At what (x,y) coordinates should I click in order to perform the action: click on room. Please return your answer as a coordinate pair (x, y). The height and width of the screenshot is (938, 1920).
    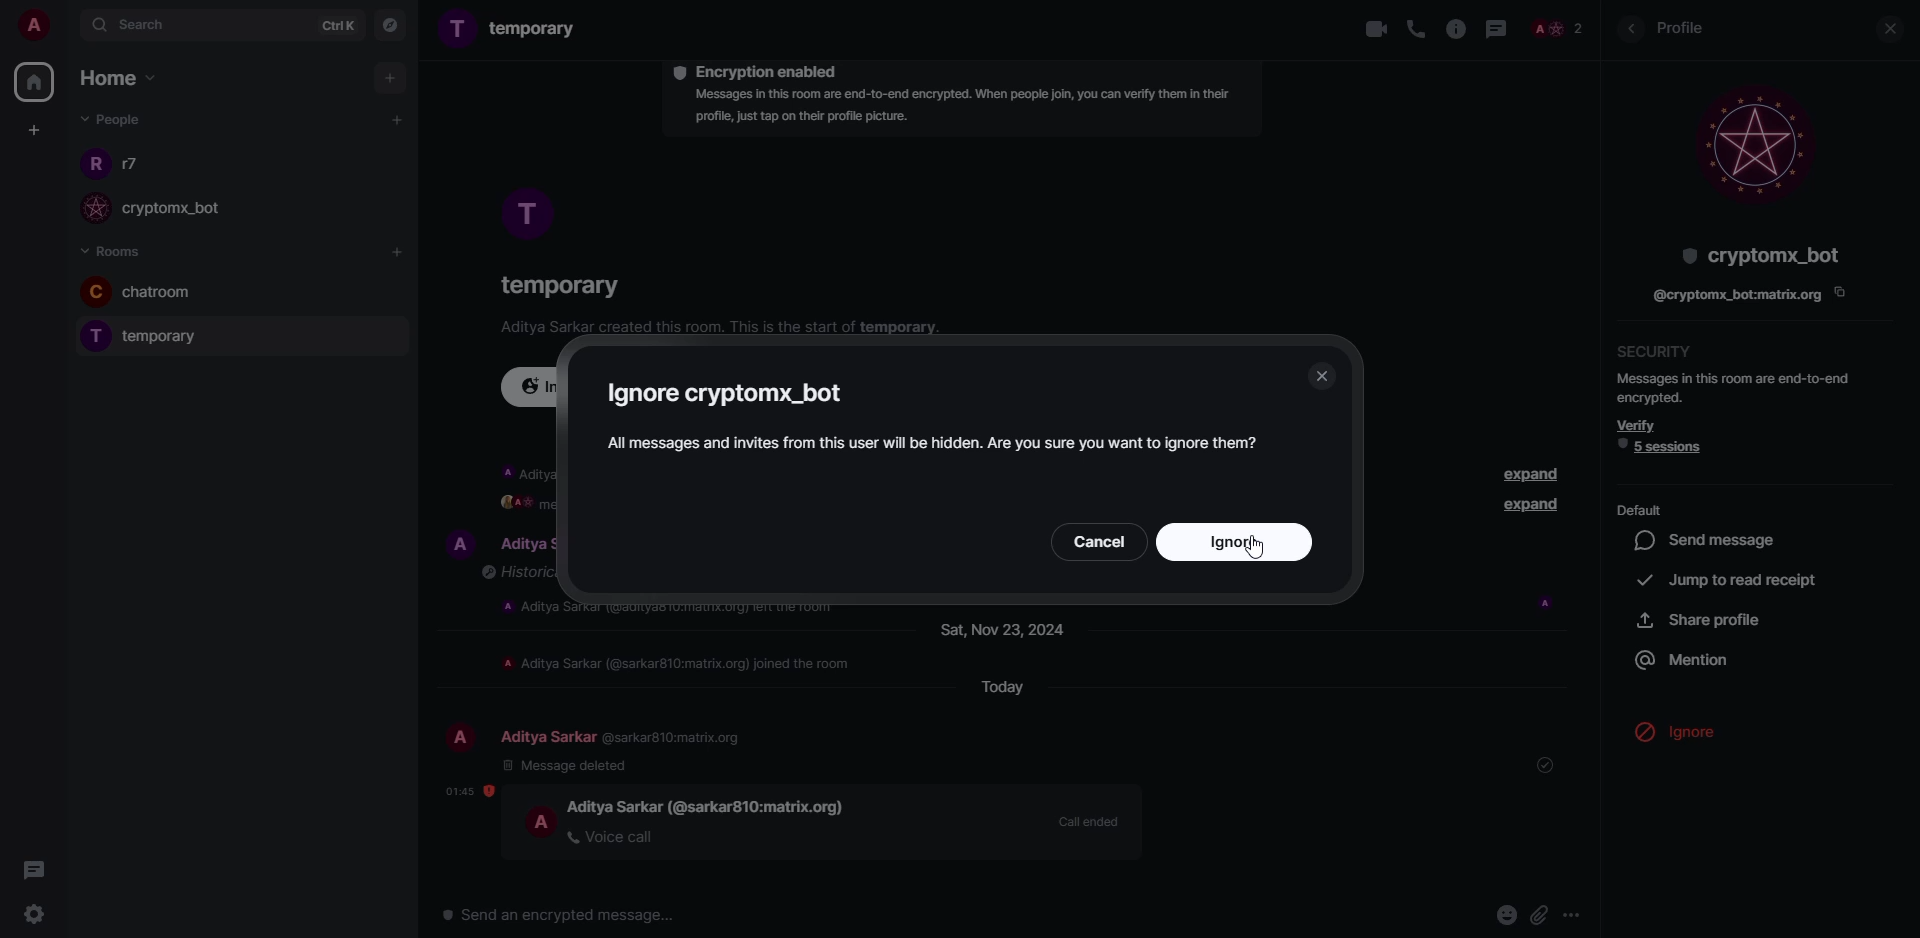
    Looking at the image, I should click on (180, 340).